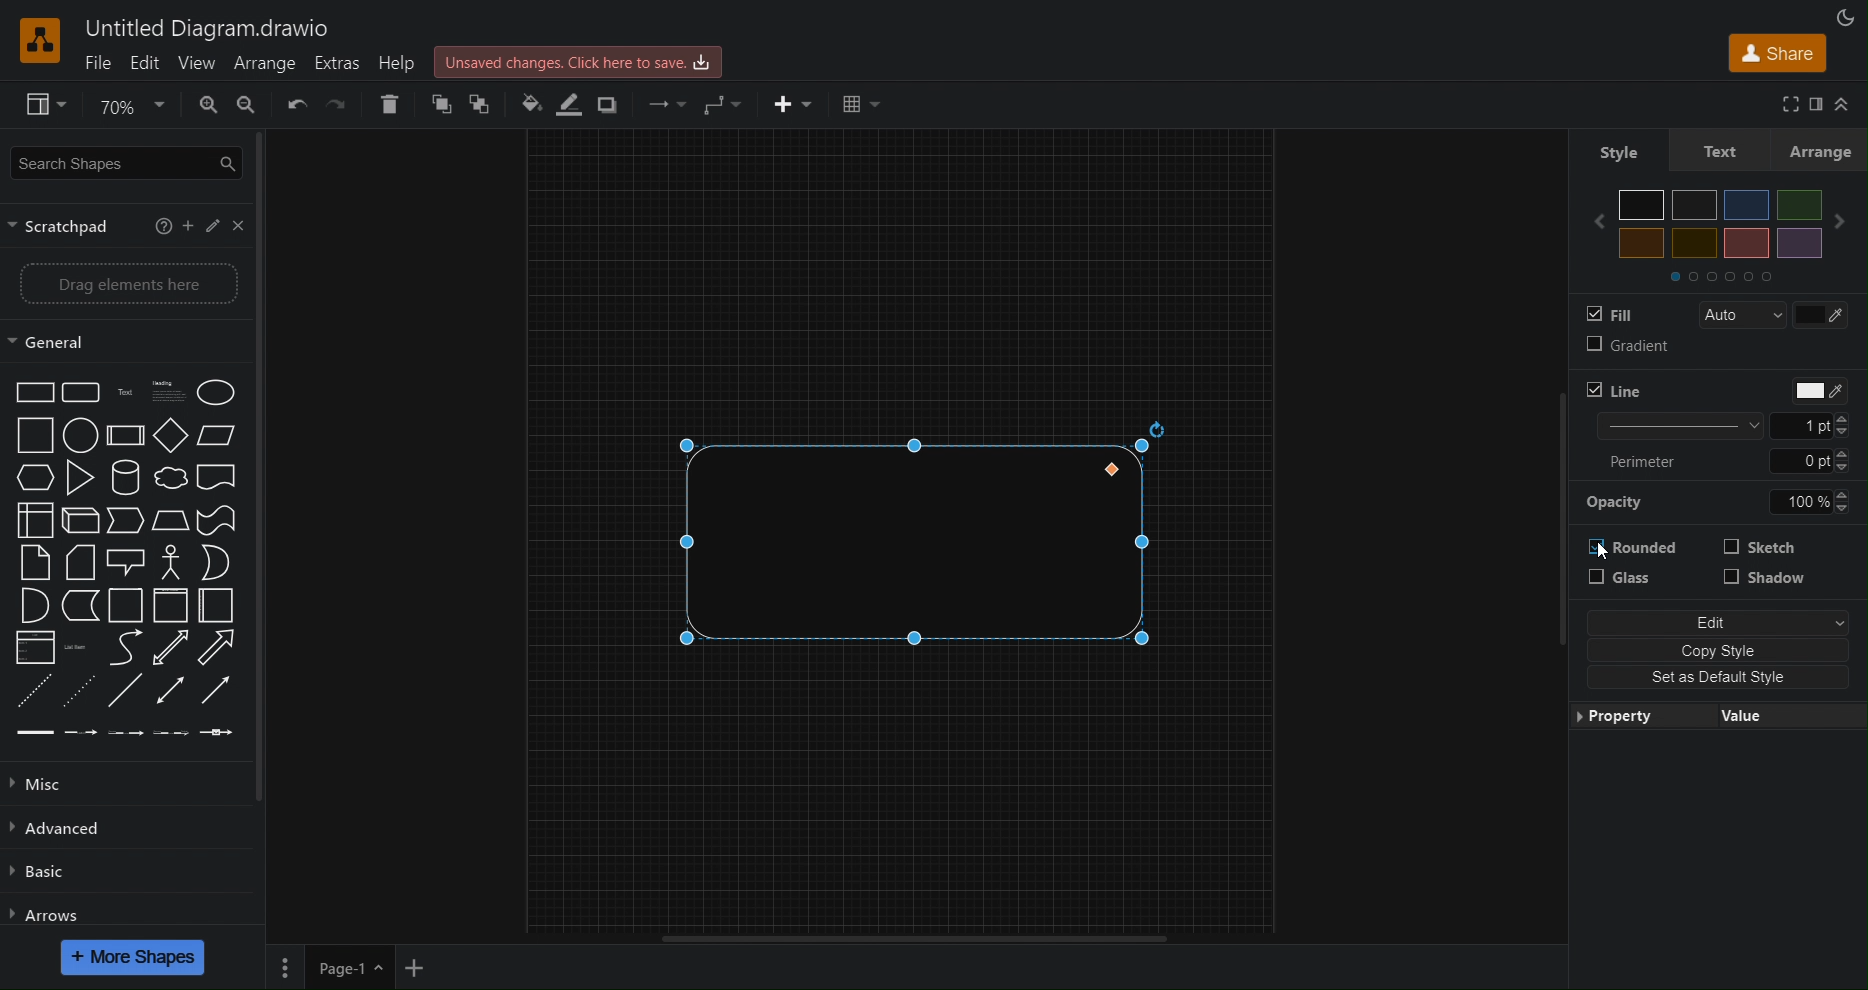  Describe the element at coordinates (1842, 16) in the screenshot. I see `Appearance` at that location.